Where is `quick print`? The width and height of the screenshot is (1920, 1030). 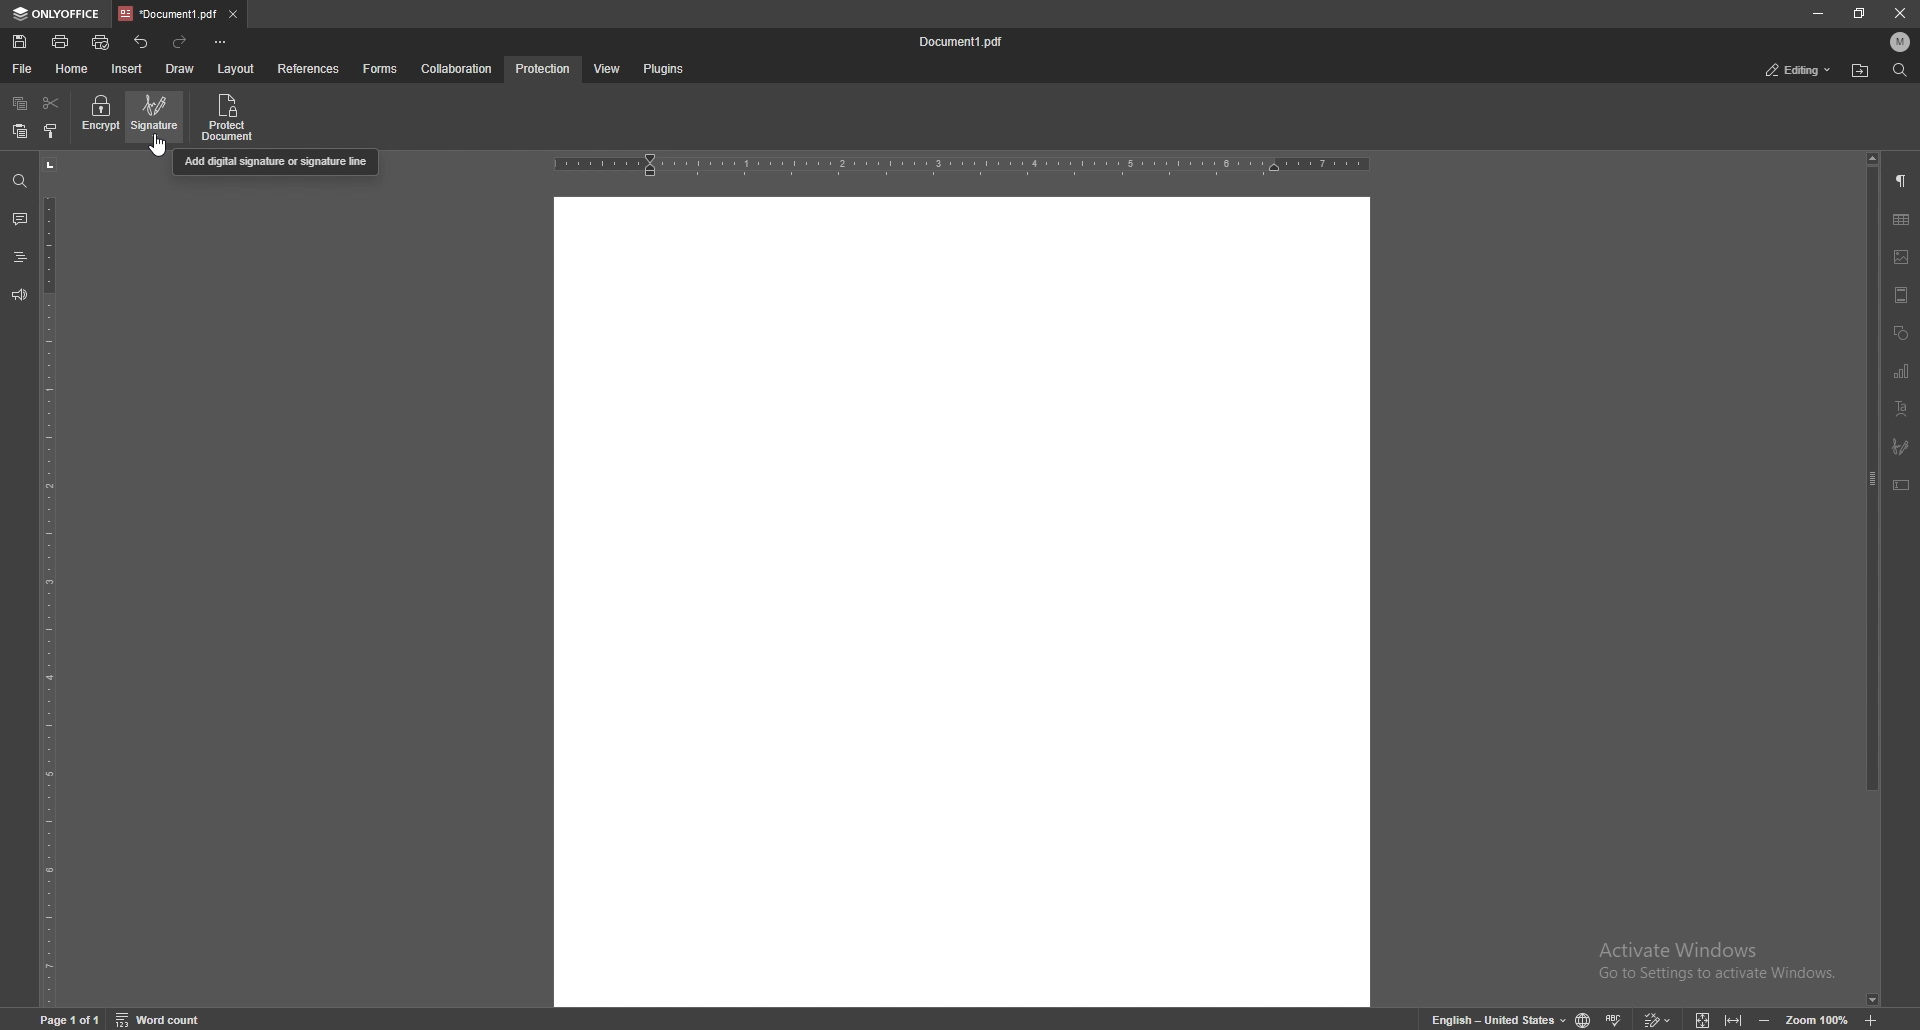 quick print is located at coordinates (102, 44).